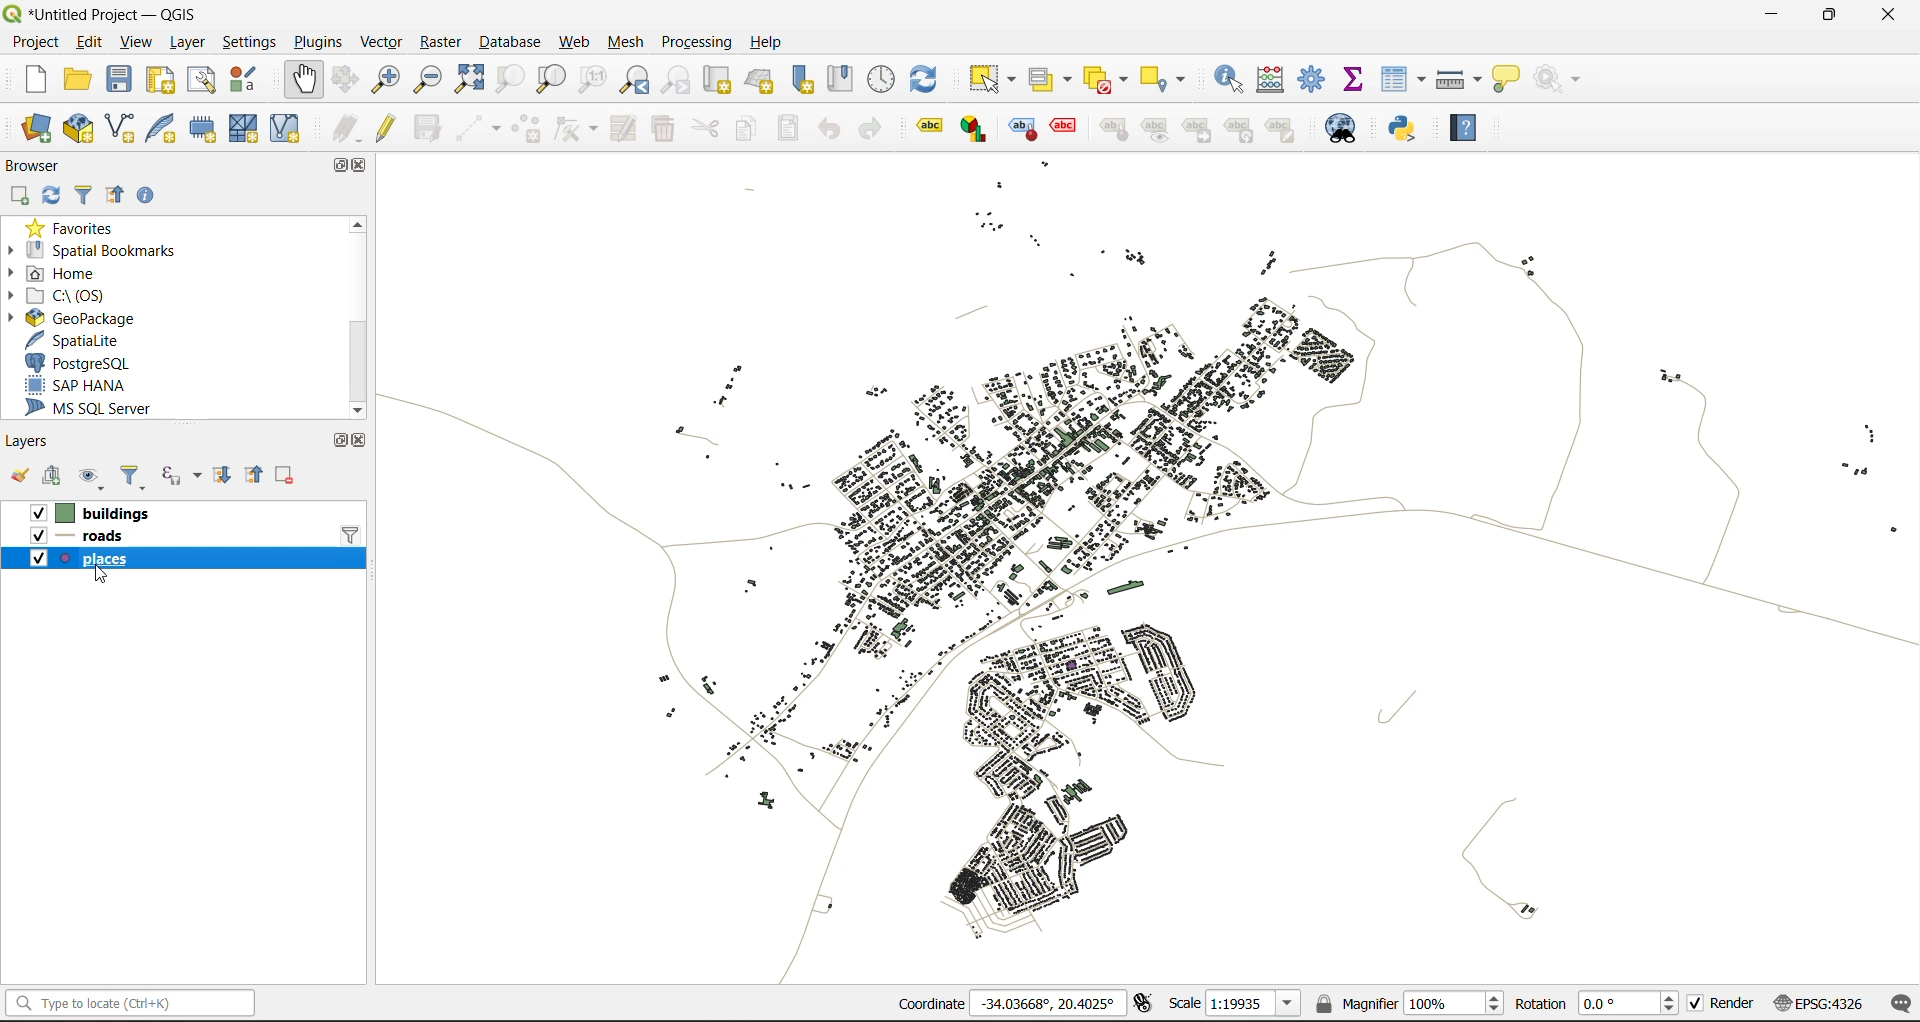 The height and width of the screenshot is (1022, 1920). I want to click on filter, so click(136, 476).